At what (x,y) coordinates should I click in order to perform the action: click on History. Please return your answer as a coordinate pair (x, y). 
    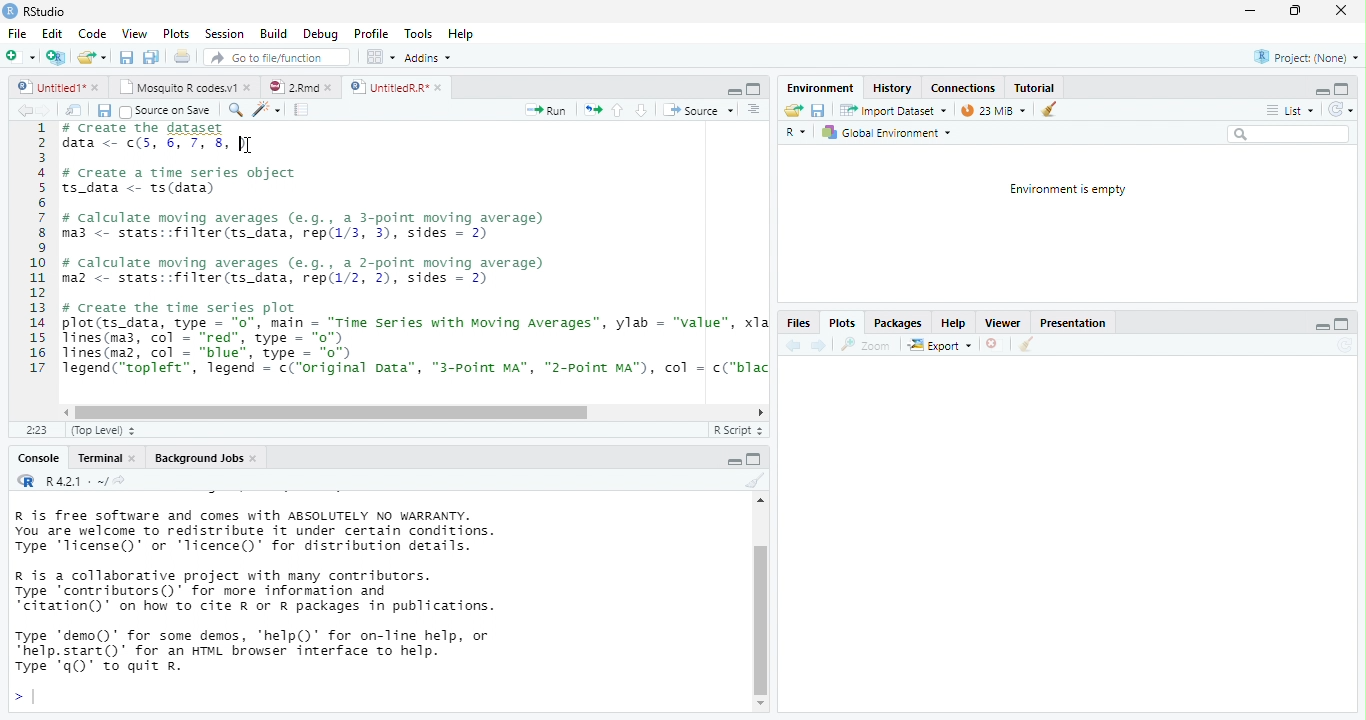
    Looking at the image, I should click on (892, 87).